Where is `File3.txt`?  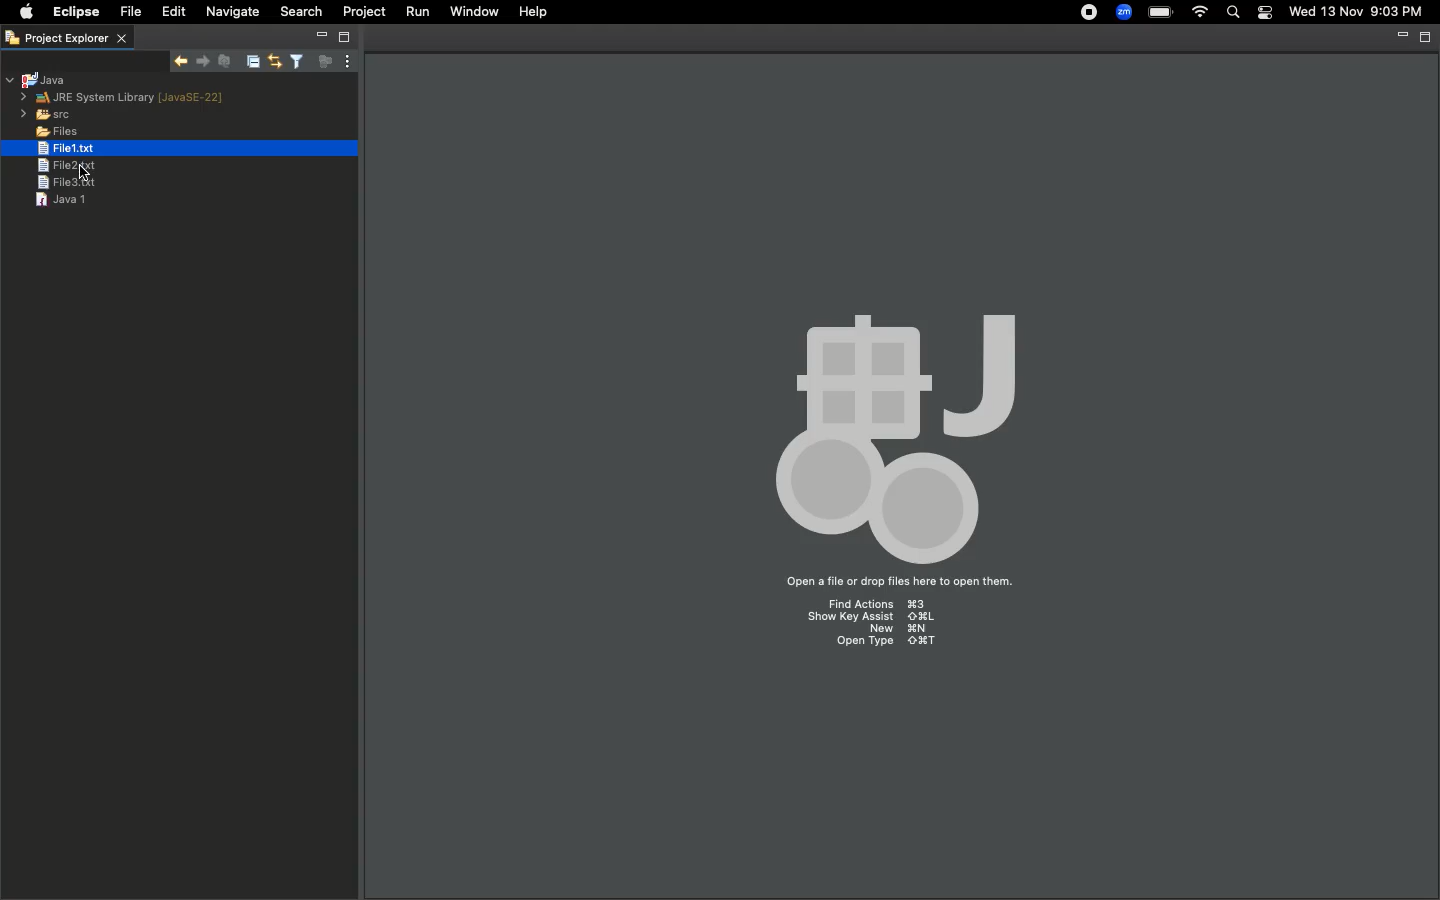 File3.txt is located at coordinates (69, 185).